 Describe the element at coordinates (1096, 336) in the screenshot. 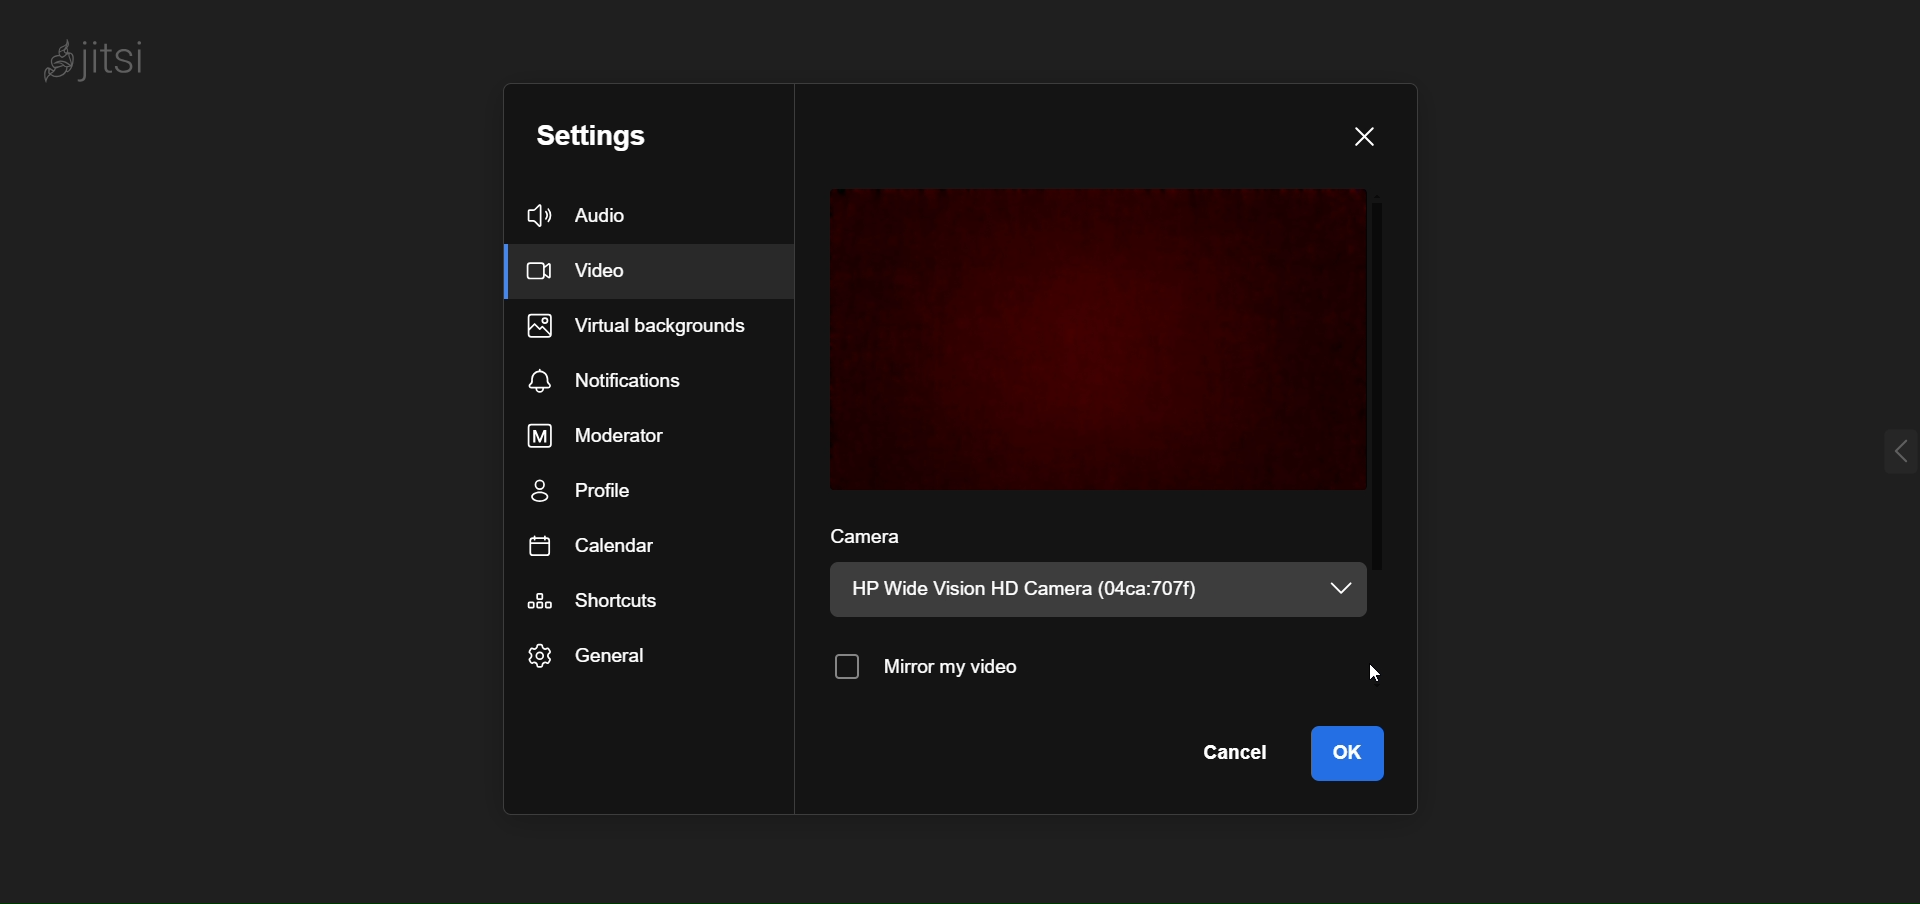

I see `preview` at that location.